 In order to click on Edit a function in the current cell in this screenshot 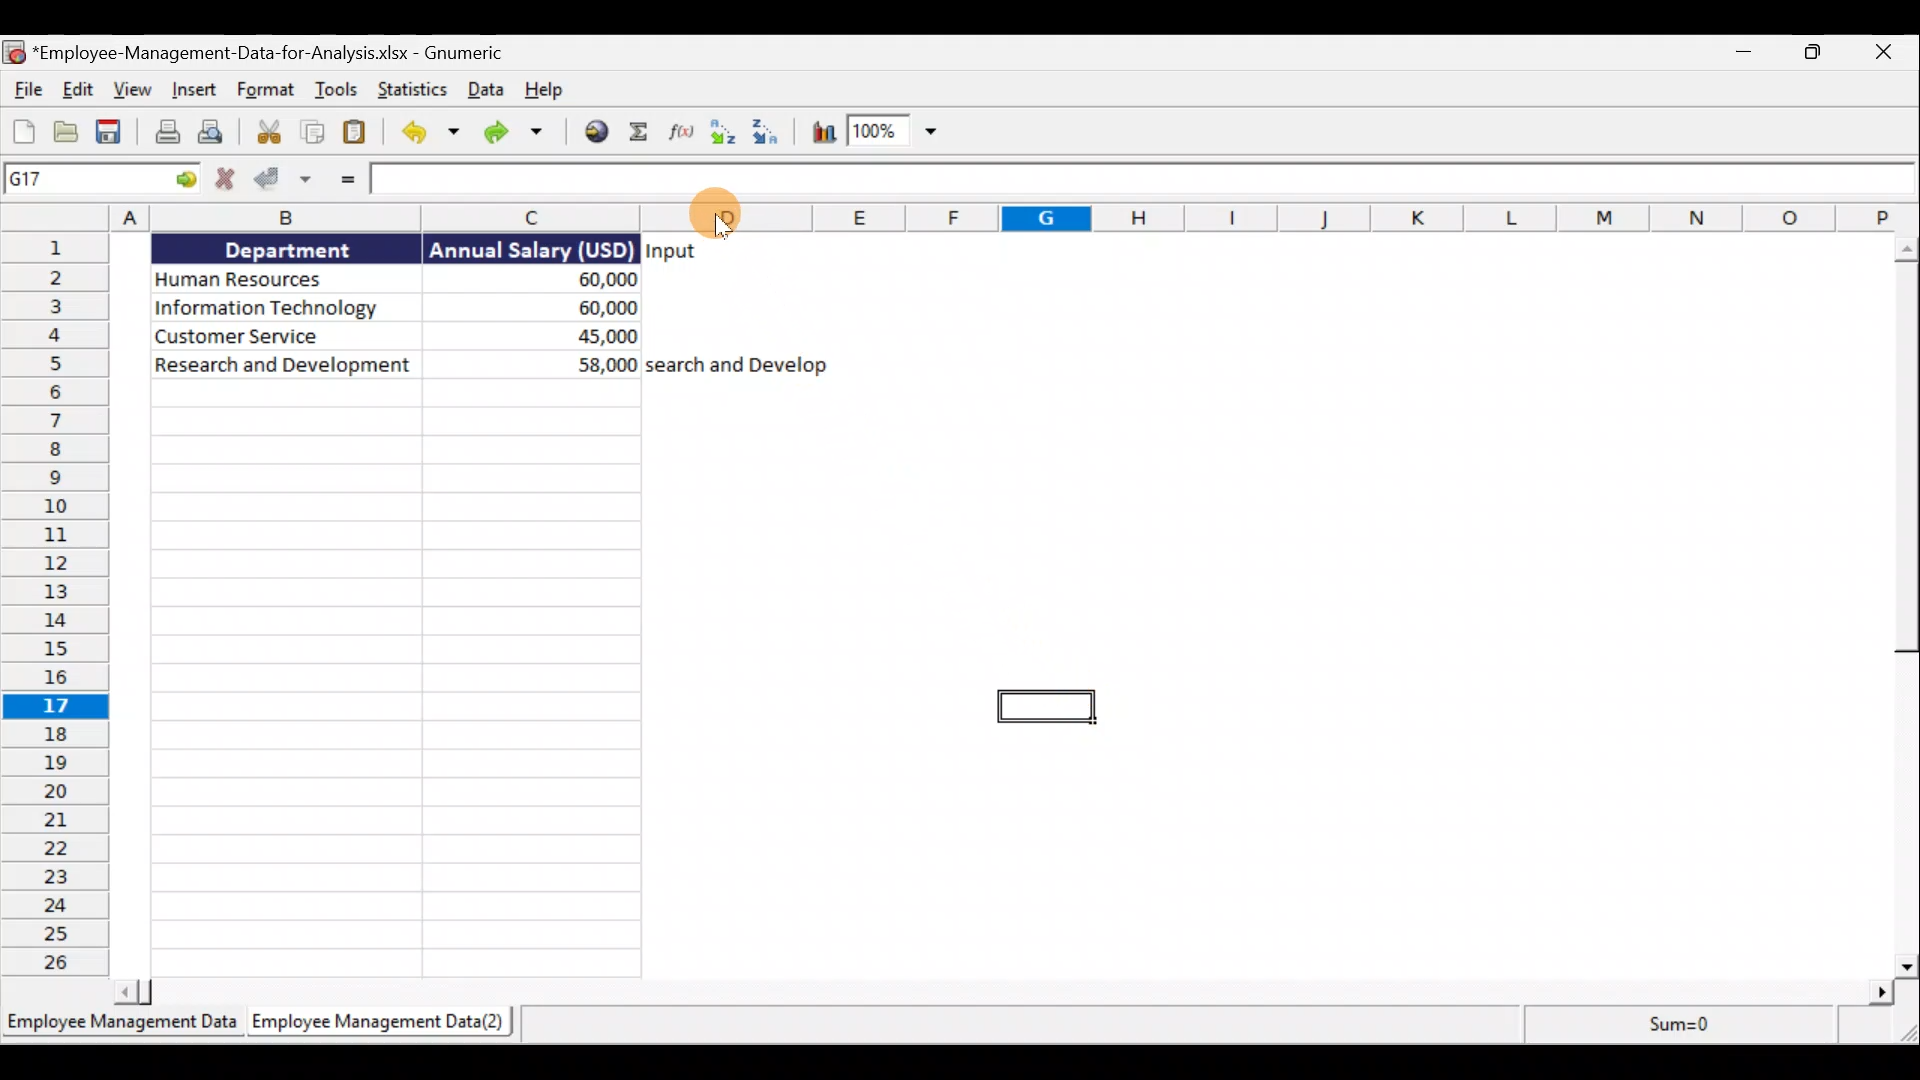, I will do `click(680, 134)`.